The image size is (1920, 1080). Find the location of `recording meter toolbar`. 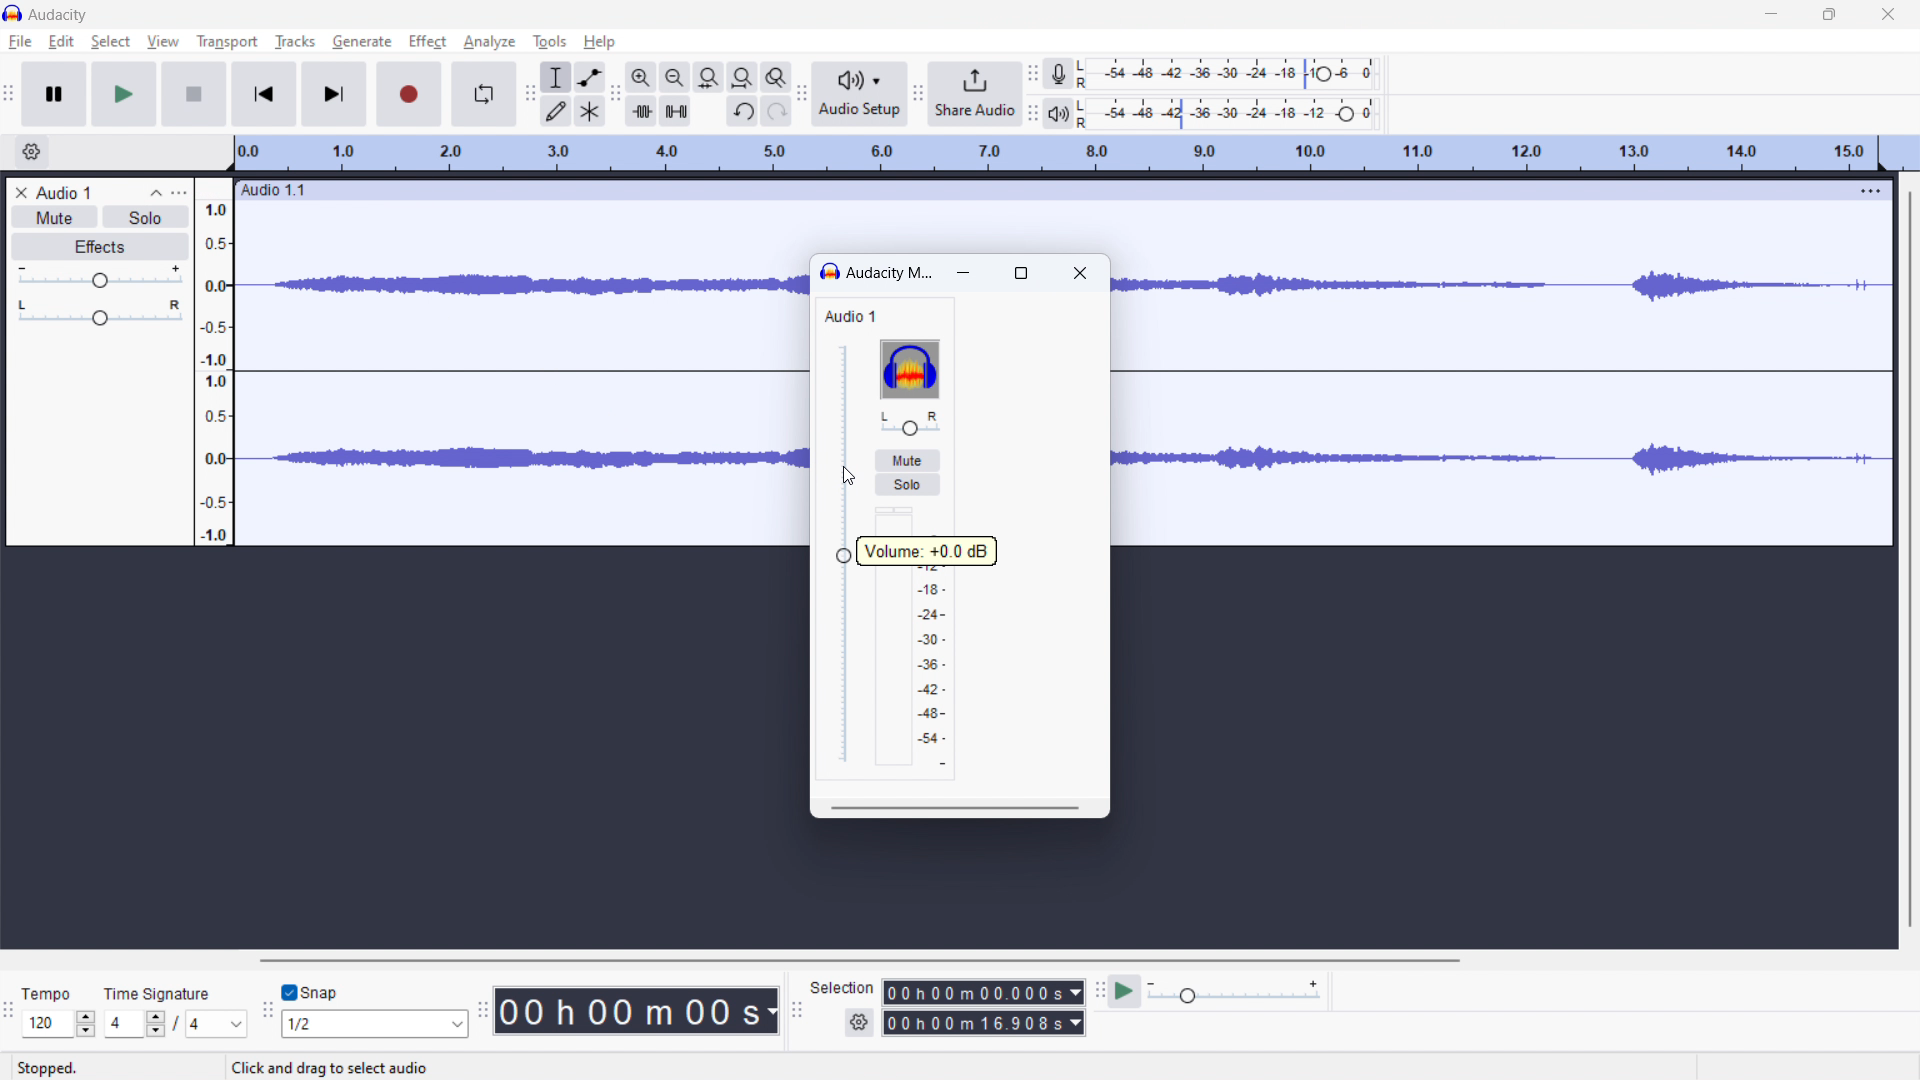

recording meter toolbar is located at coordinates (1033, 72).